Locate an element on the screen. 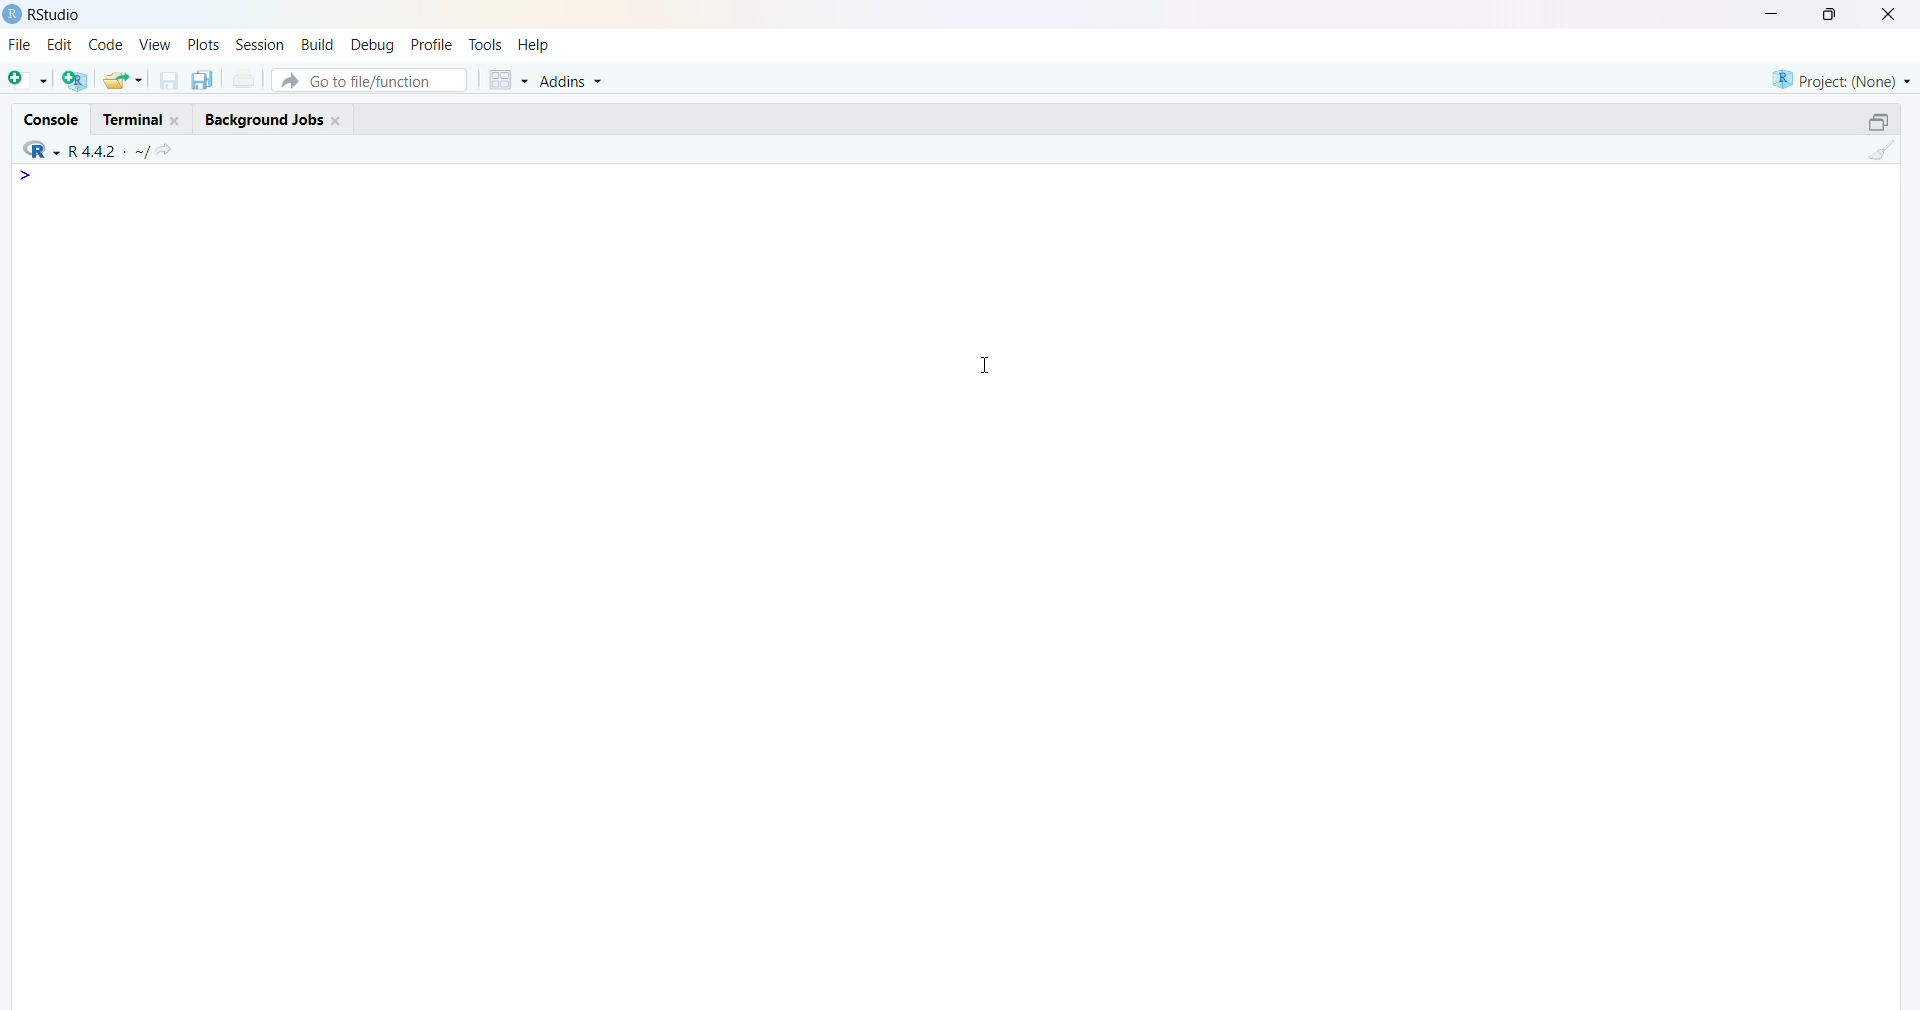  close is located at coordinates (178, 121).